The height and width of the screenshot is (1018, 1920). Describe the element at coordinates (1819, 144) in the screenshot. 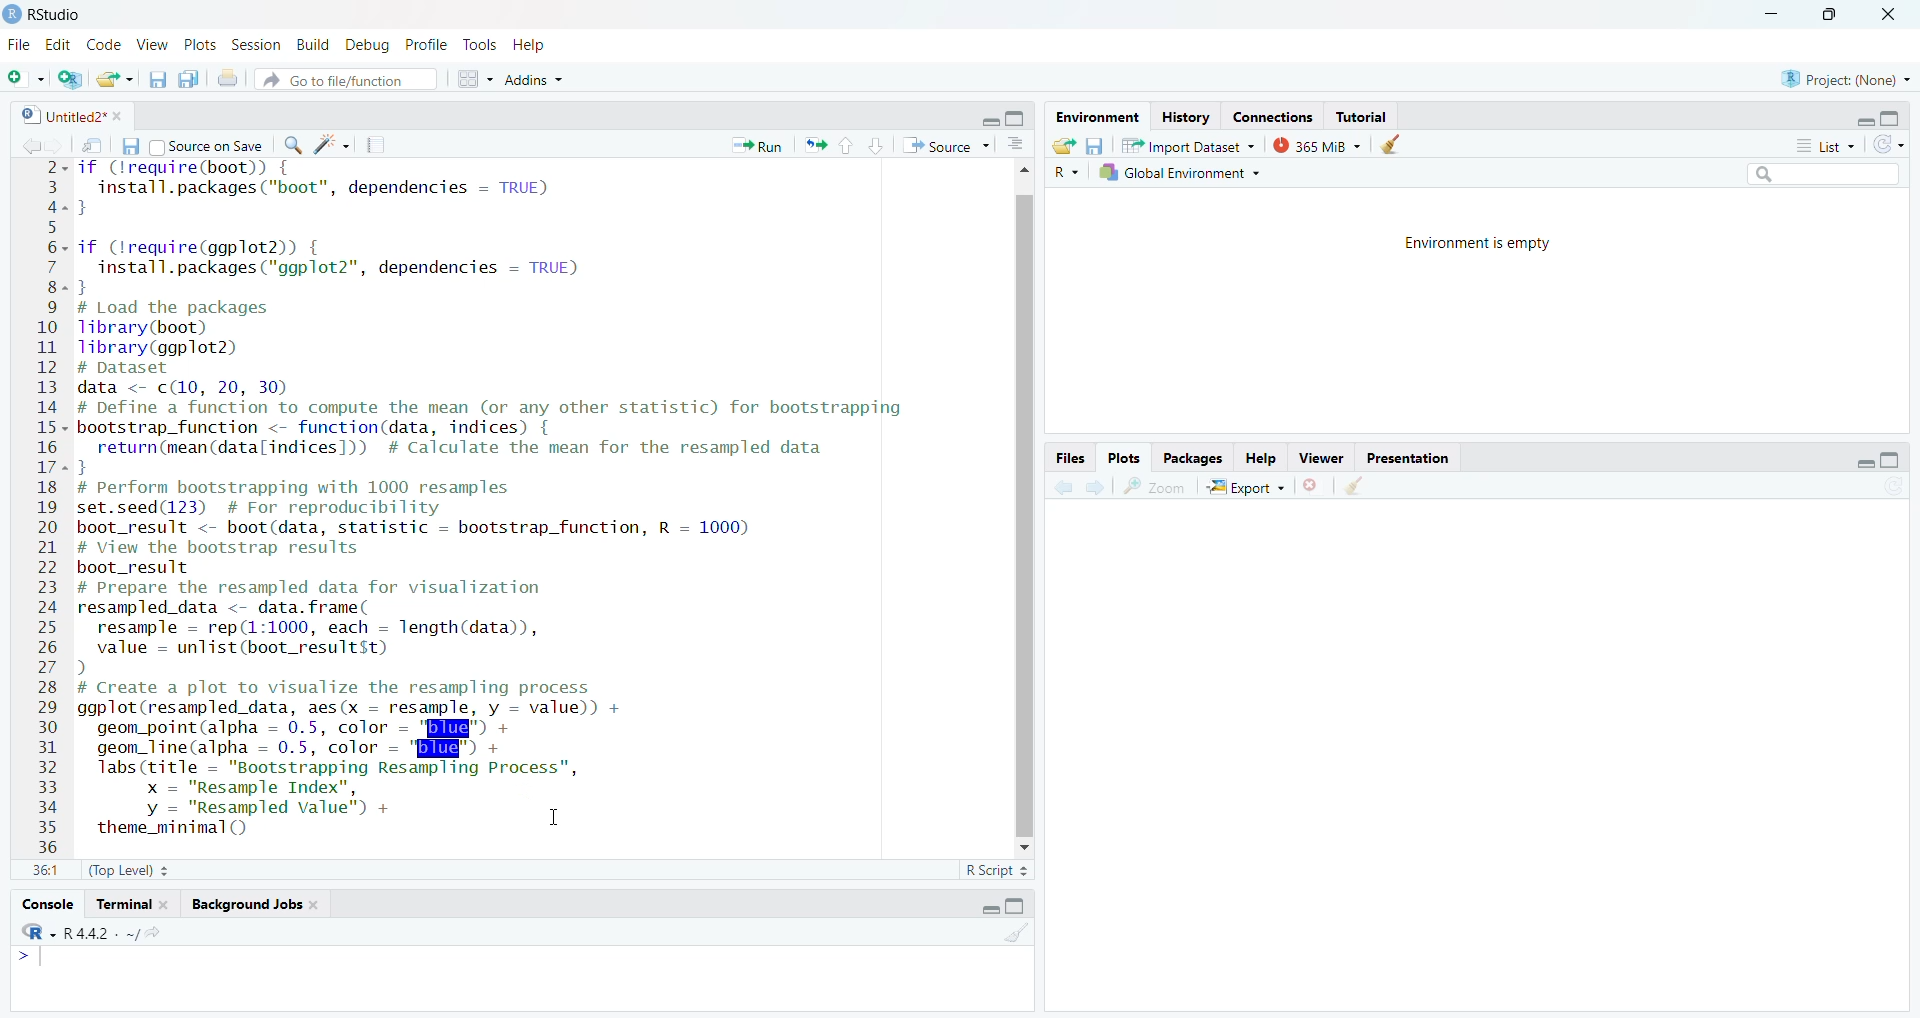

I see `List ` at that location.